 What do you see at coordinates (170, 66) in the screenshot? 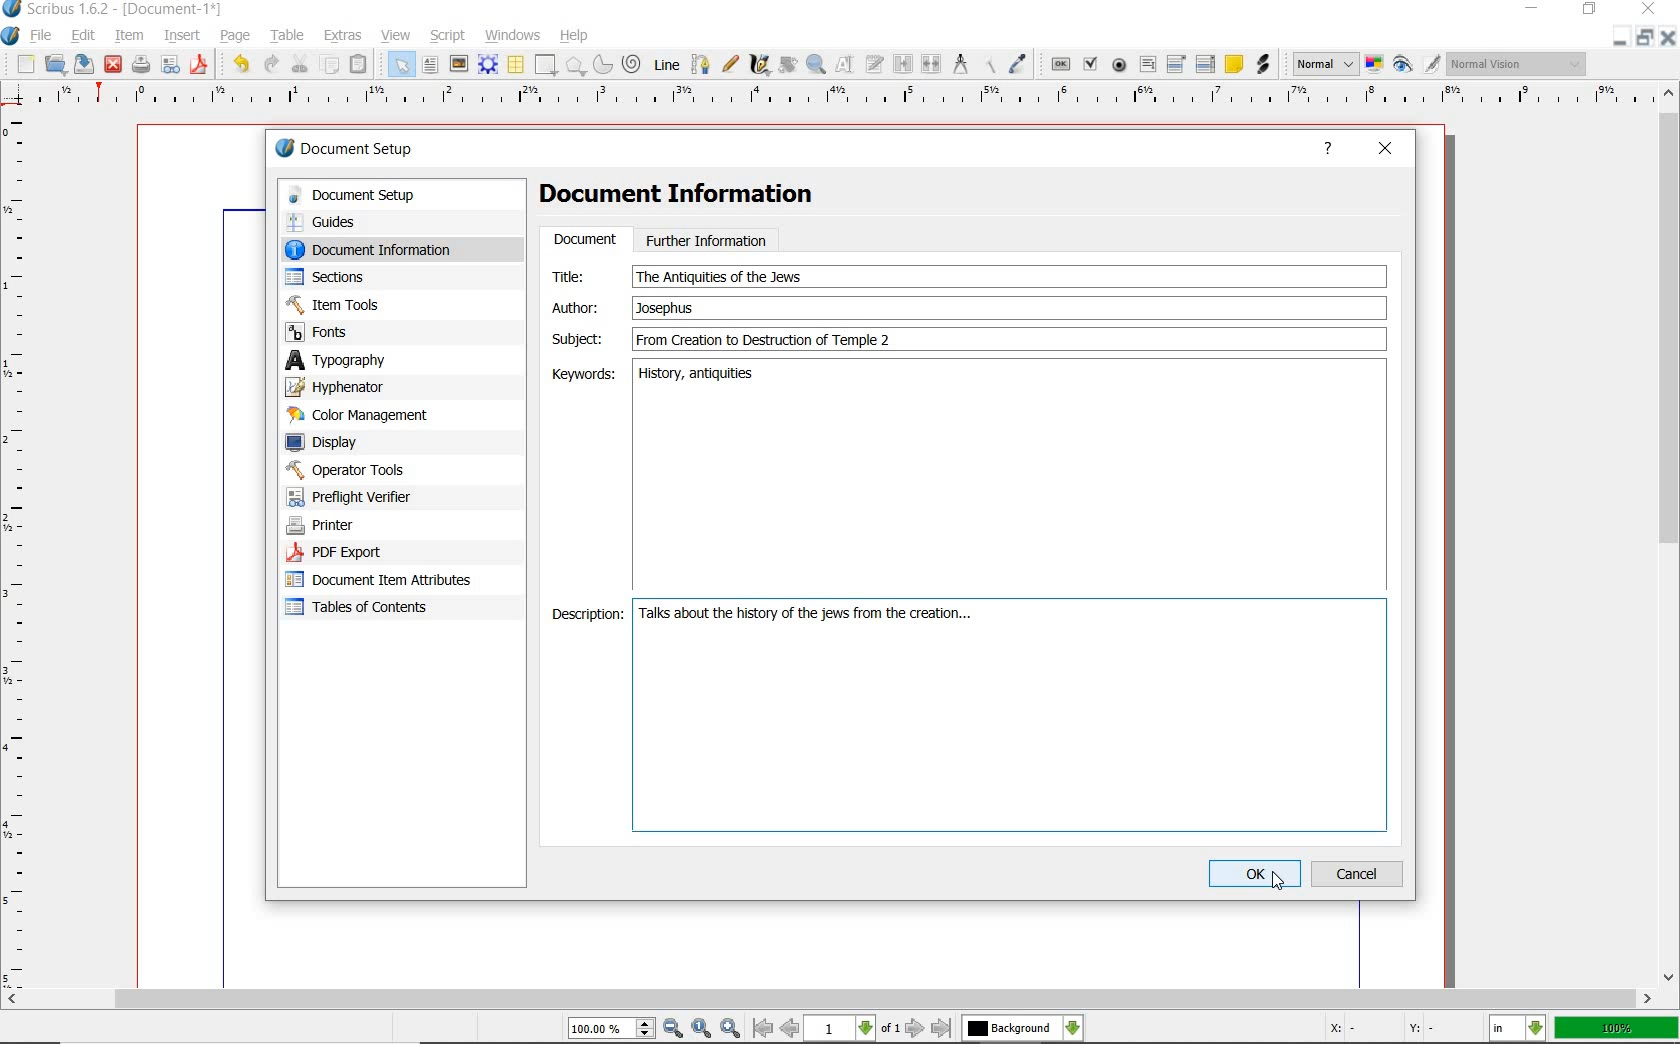
I see `preflight verifier` at bounding box center [170, 66].